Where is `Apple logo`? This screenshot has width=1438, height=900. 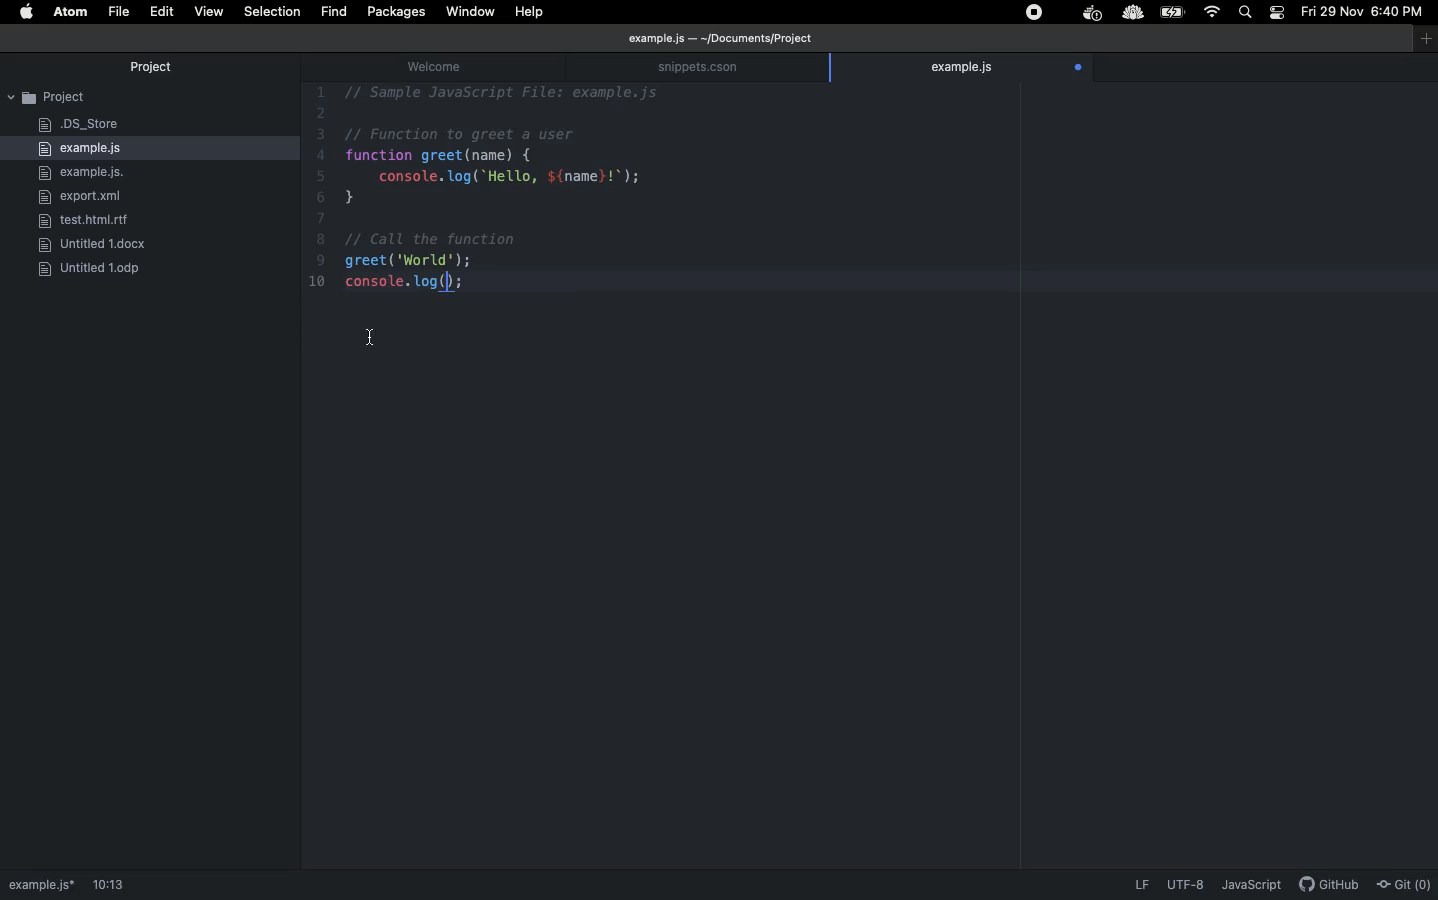
Apple logo is located at coordinates (29, 12).